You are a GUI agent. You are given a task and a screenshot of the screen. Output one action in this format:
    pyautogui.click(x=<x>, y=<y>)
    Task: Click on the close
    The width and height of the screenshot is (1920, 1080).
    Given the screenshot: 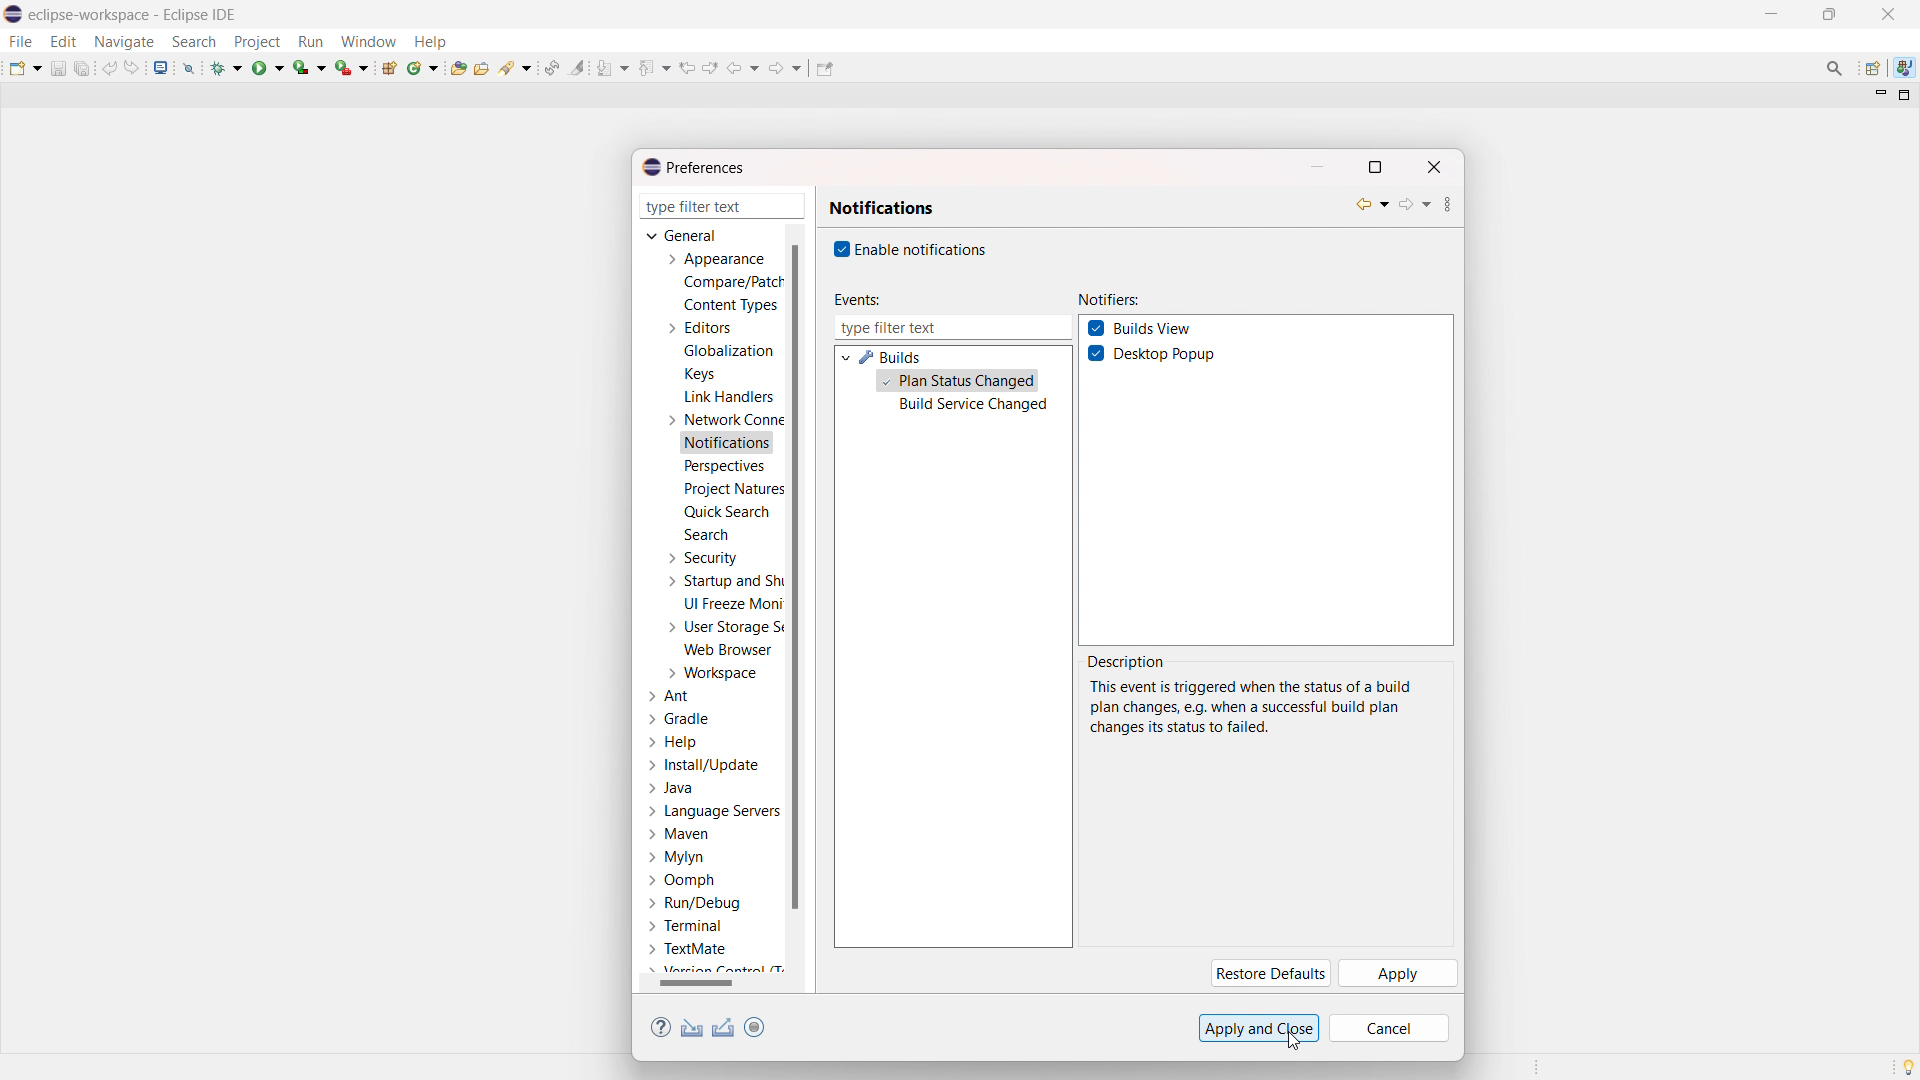 What is the action you would take?
    pyautogui.click(x=1888, y=14)
    